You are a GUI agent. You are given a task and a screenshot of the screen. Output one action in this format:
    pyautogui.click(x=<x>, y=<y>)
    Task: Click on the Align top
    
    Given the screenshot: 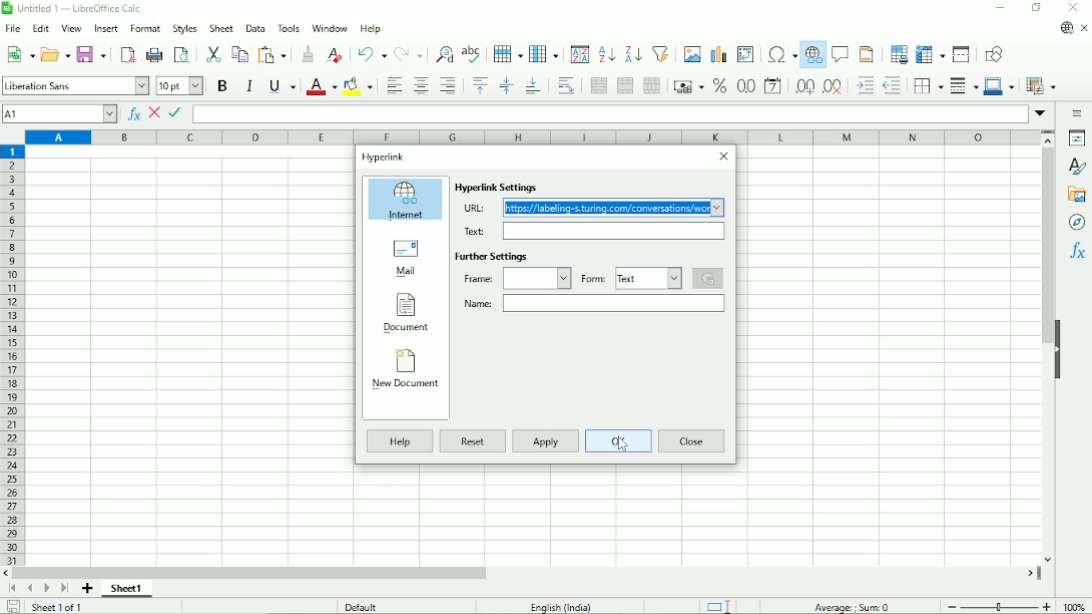 What is the action you would take?
    pyautogui.click(x=479, y=85)
    